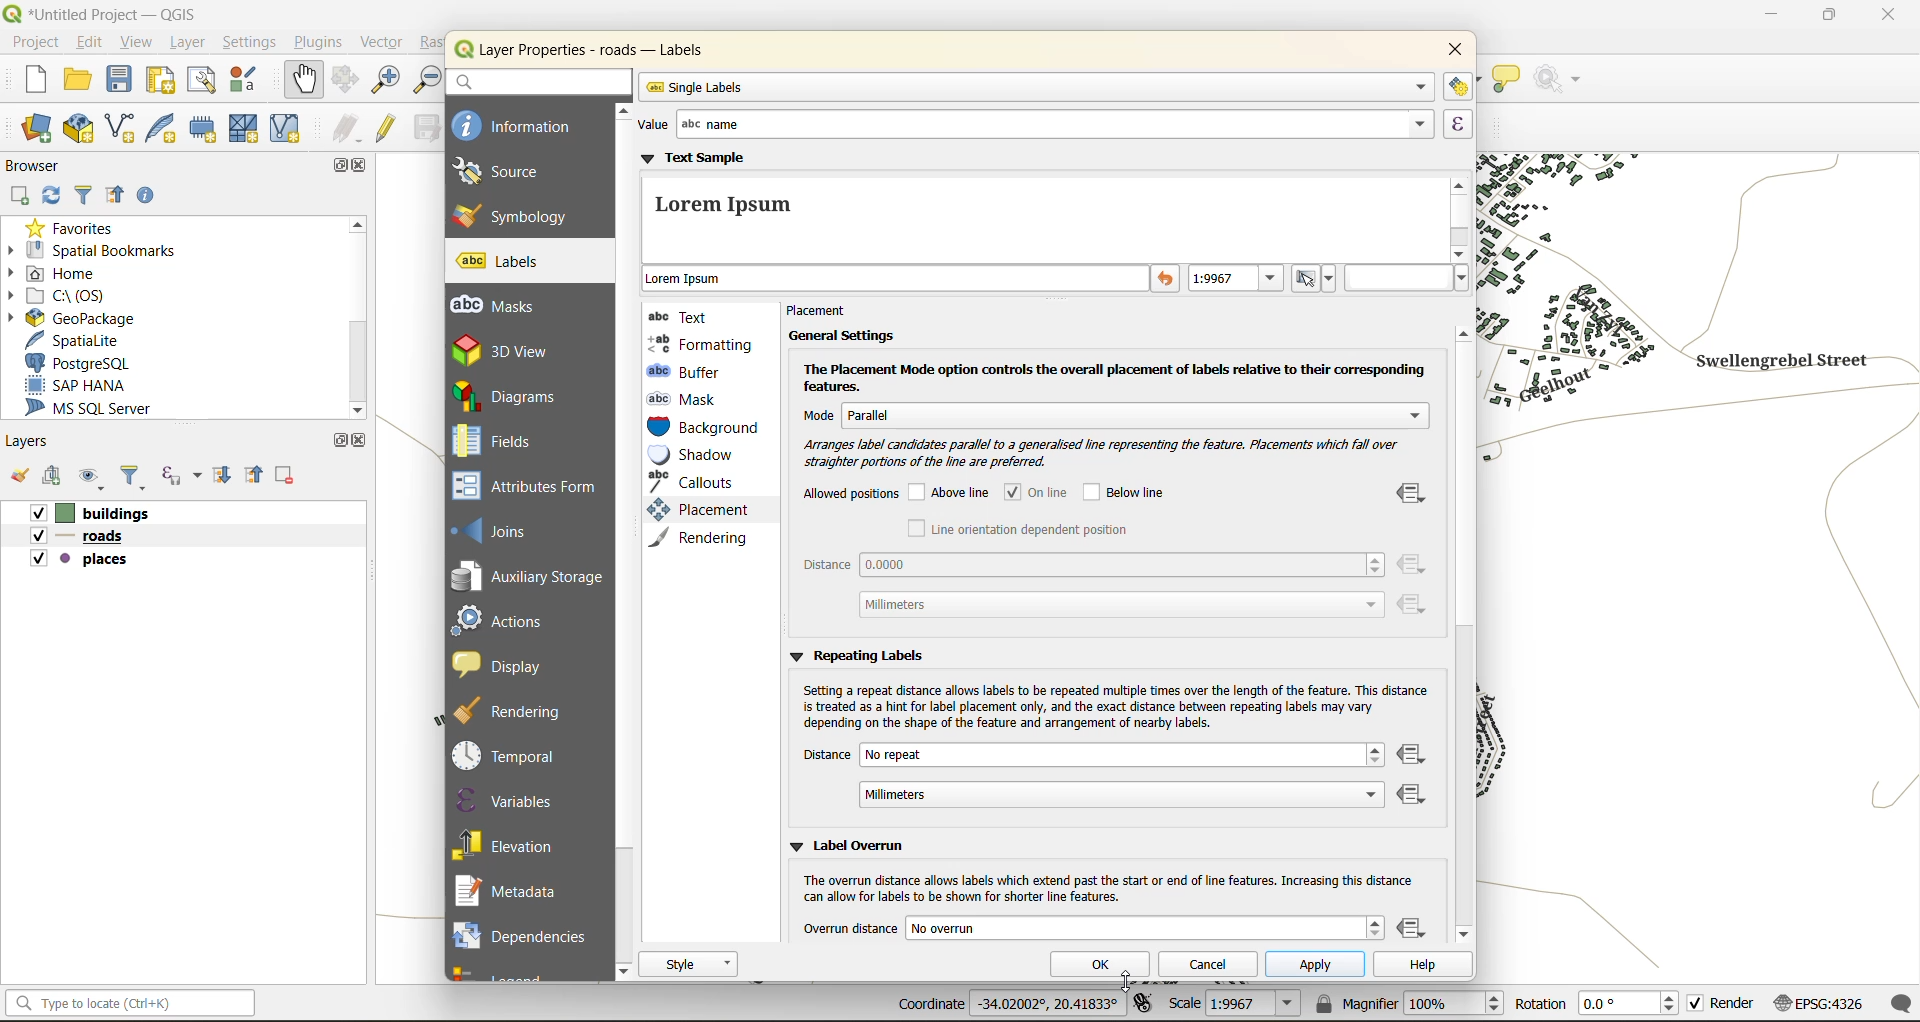 This screenshot has width=1920, height=1022. What do you see at coordinates (1112, 872) in the screenshot?
I see `‘Ww Label Overrun
‘The overrun distance allows labels which extend past the start or end of line features. Increasing this distance
can allow for labels to be shown for shorter line features.` at bounding box center [1112, 872].